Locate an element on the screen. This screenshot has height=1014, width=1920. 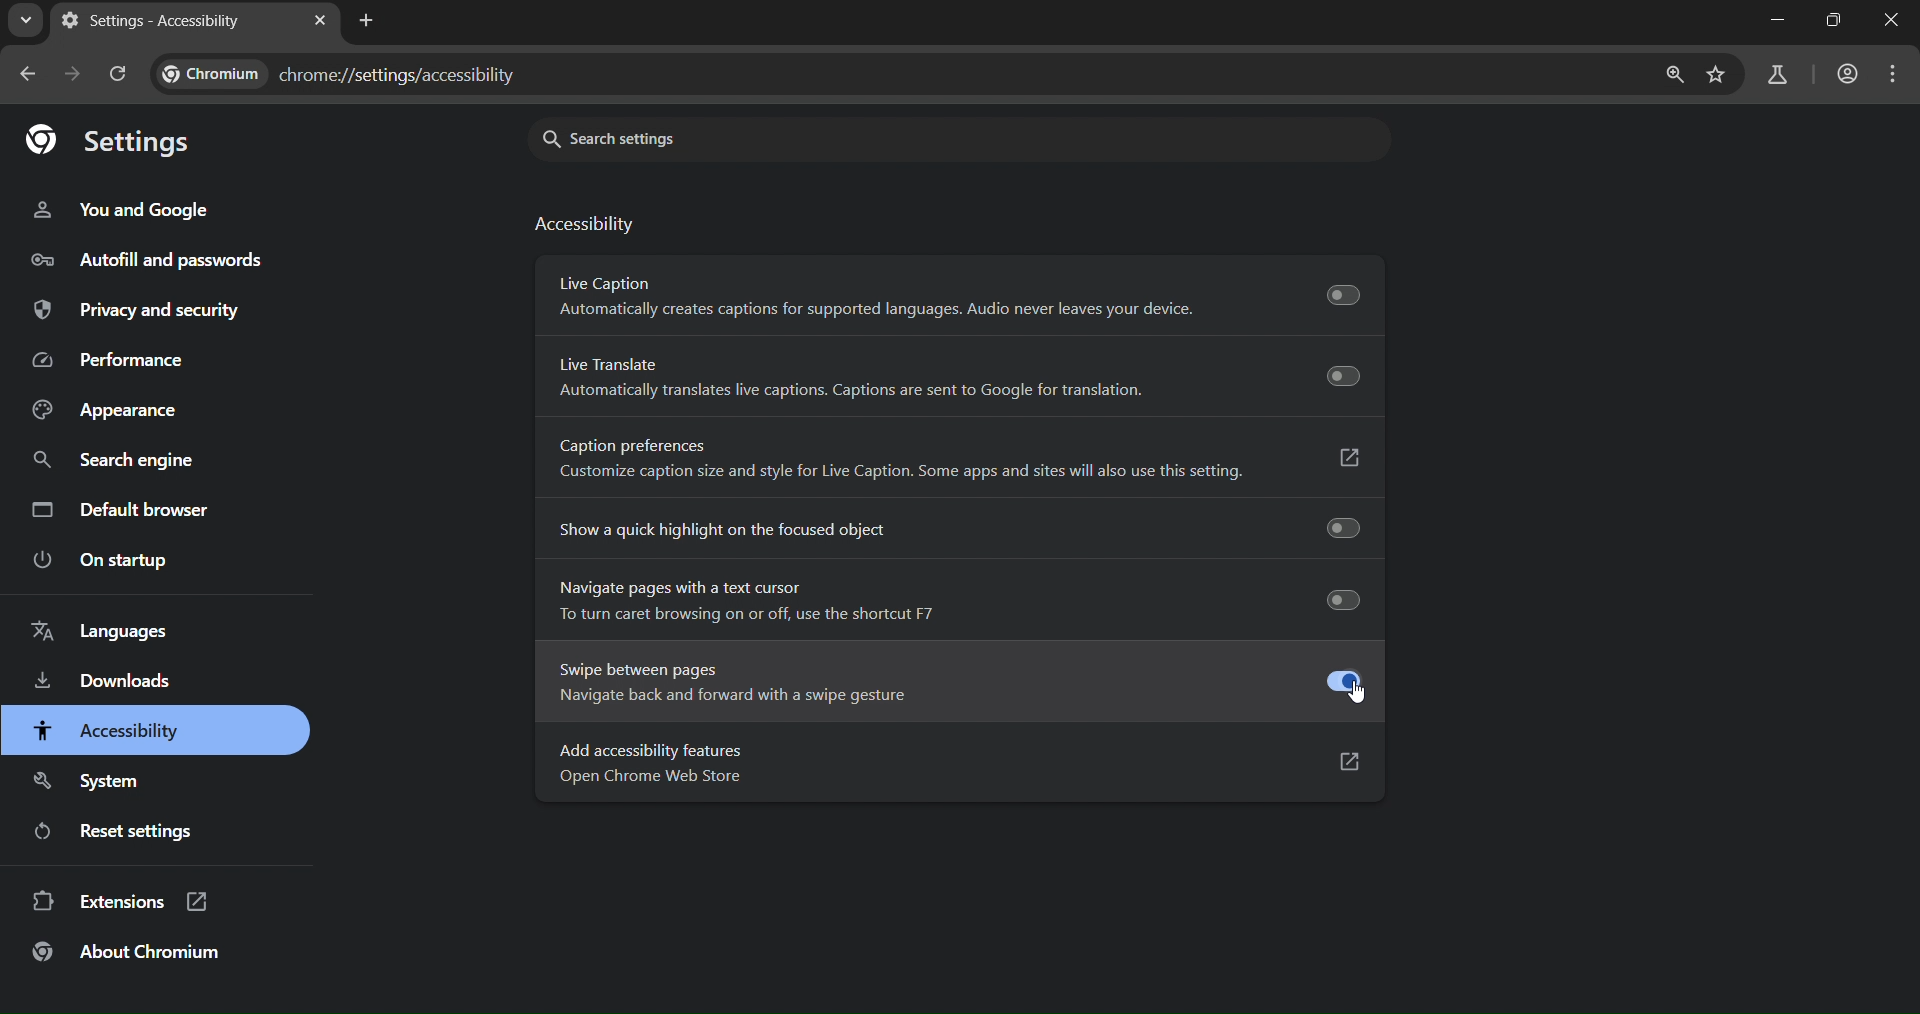
go forward one page is located at coordinates (76, 77).